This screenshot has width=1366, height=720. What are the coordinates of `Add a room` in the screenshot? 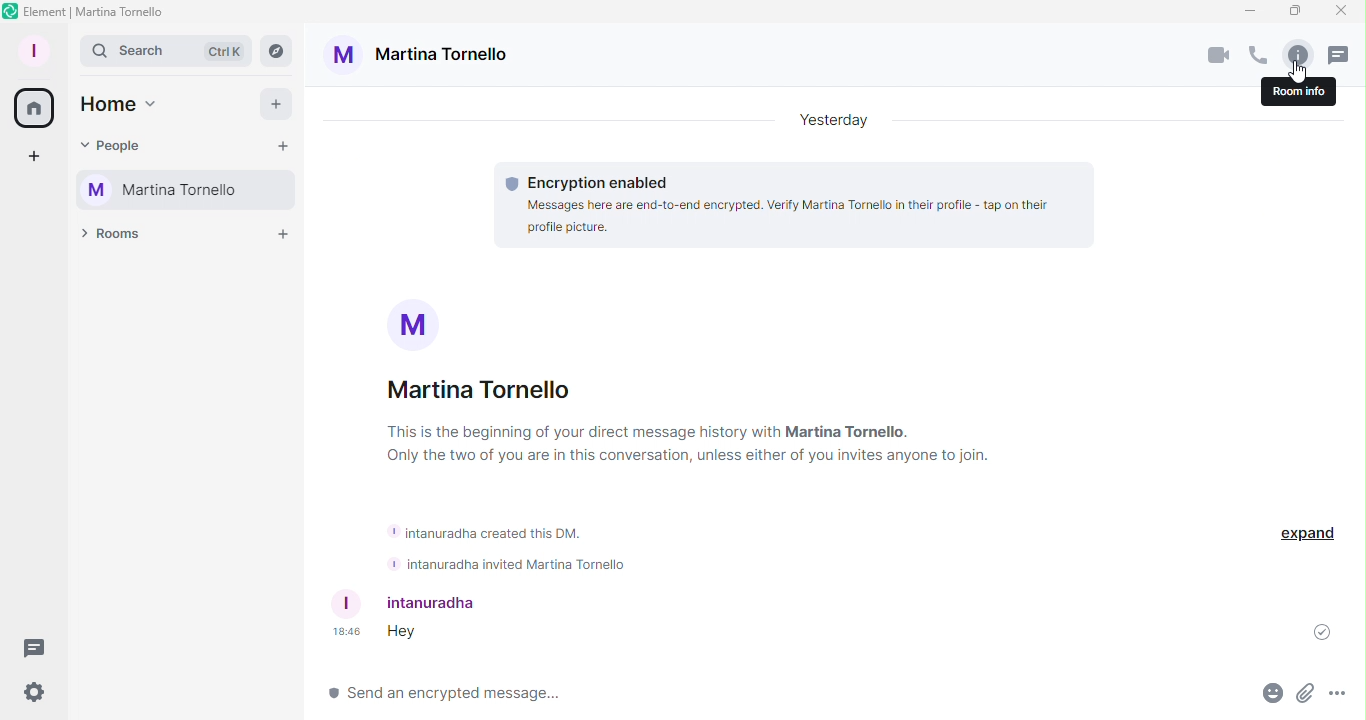 It's located at (287, 239).